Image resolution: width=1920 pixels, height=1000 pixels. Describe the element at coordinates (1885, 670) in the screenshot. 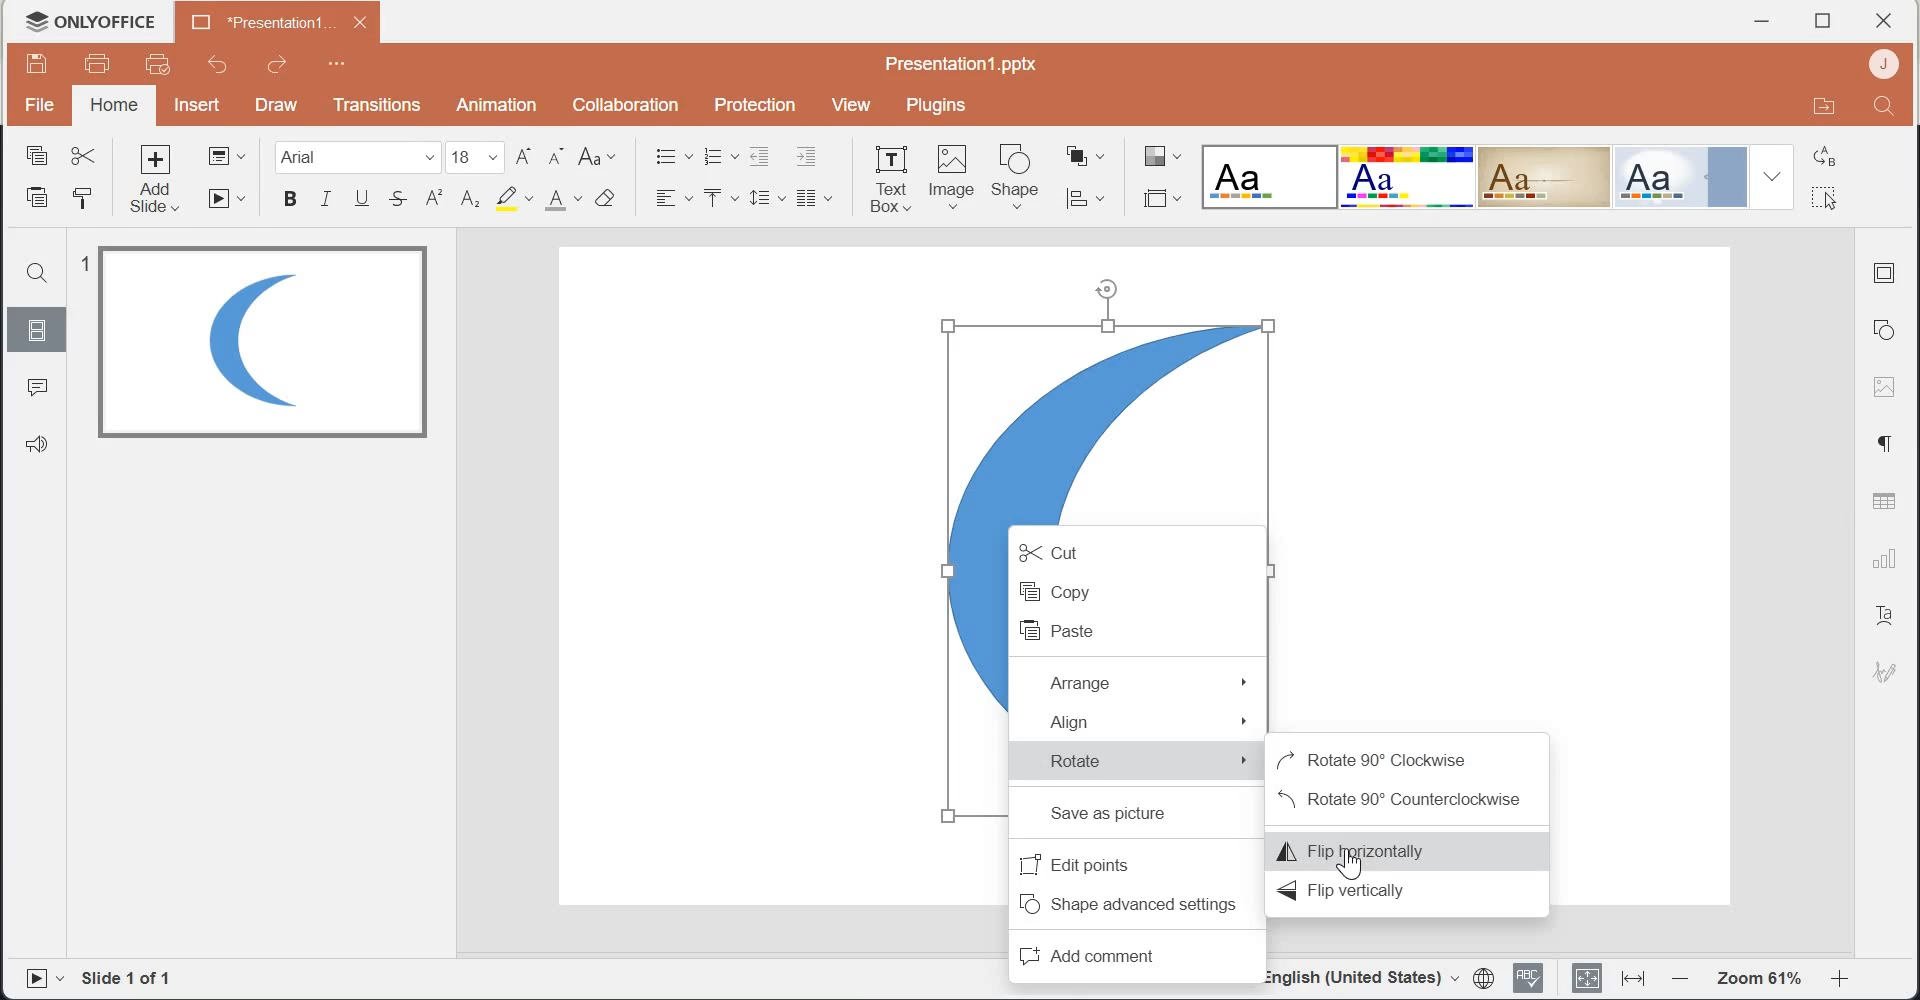

I see `Signature` at that location.